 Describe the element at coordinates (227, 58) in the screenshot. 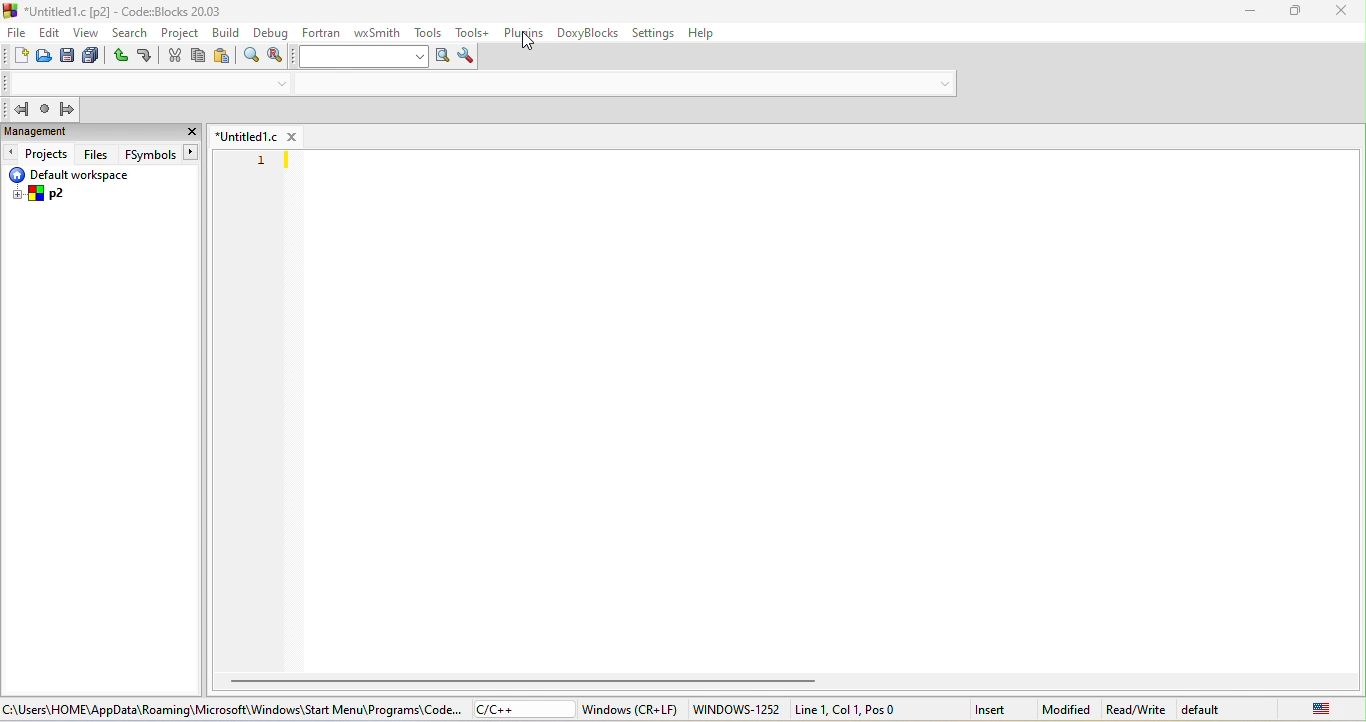

I see `paste` at that location.